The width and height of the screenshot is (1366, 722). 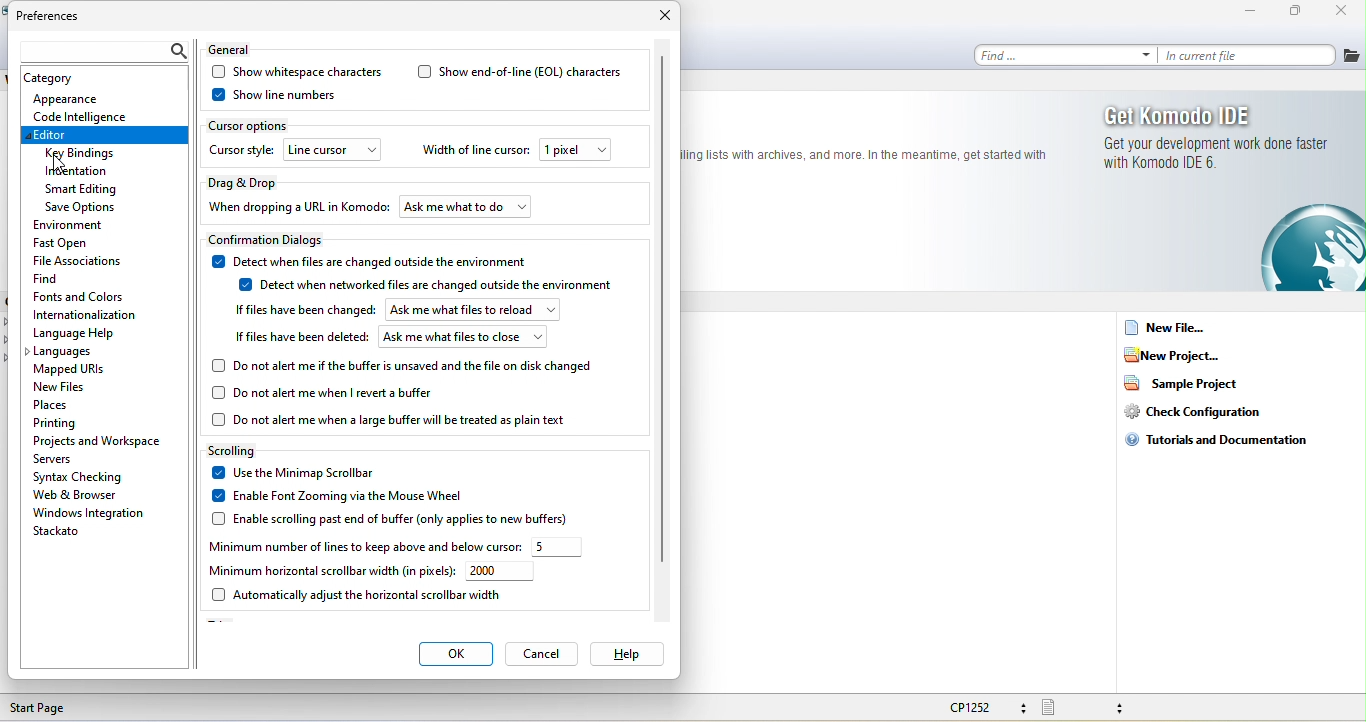 I want to click on new file, so click(x=1168, y=328).